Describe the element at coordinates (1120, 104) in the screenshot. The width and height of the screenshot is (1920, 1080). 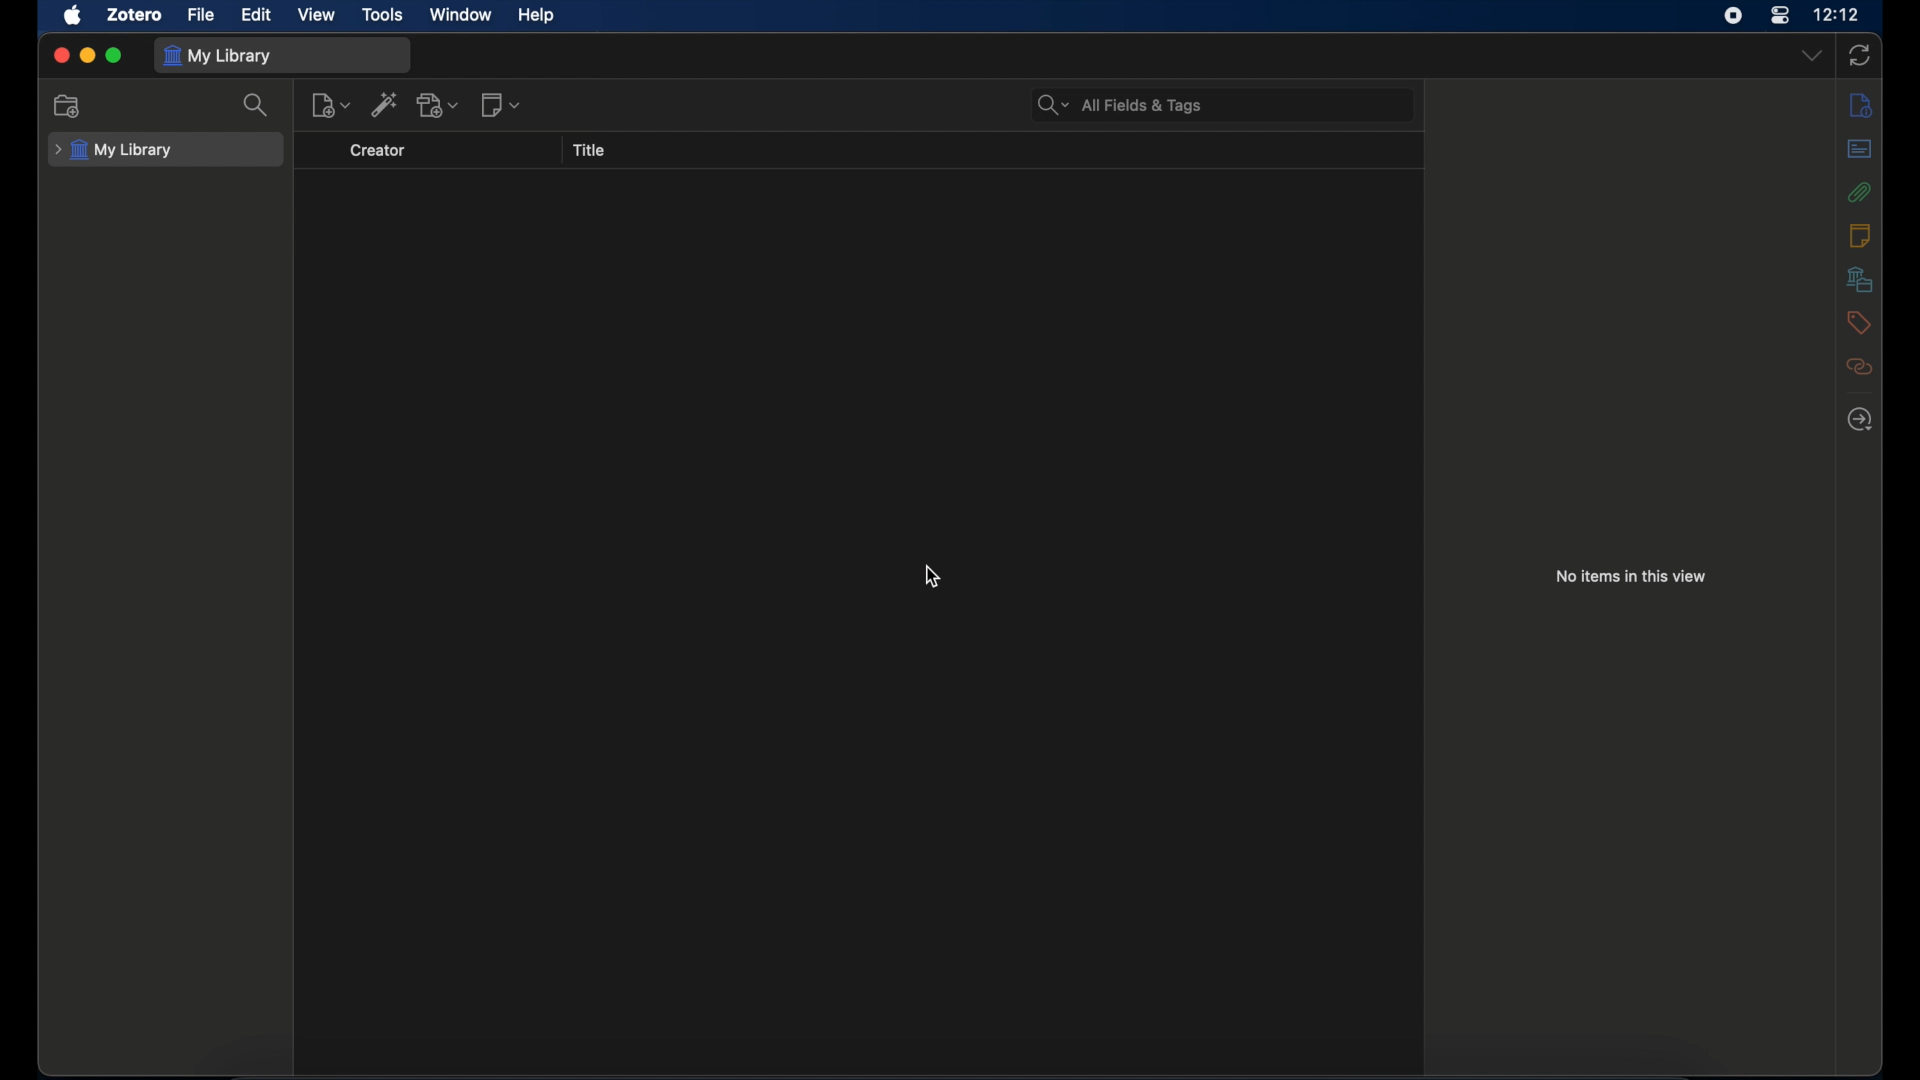
I see `search bar` at that location.